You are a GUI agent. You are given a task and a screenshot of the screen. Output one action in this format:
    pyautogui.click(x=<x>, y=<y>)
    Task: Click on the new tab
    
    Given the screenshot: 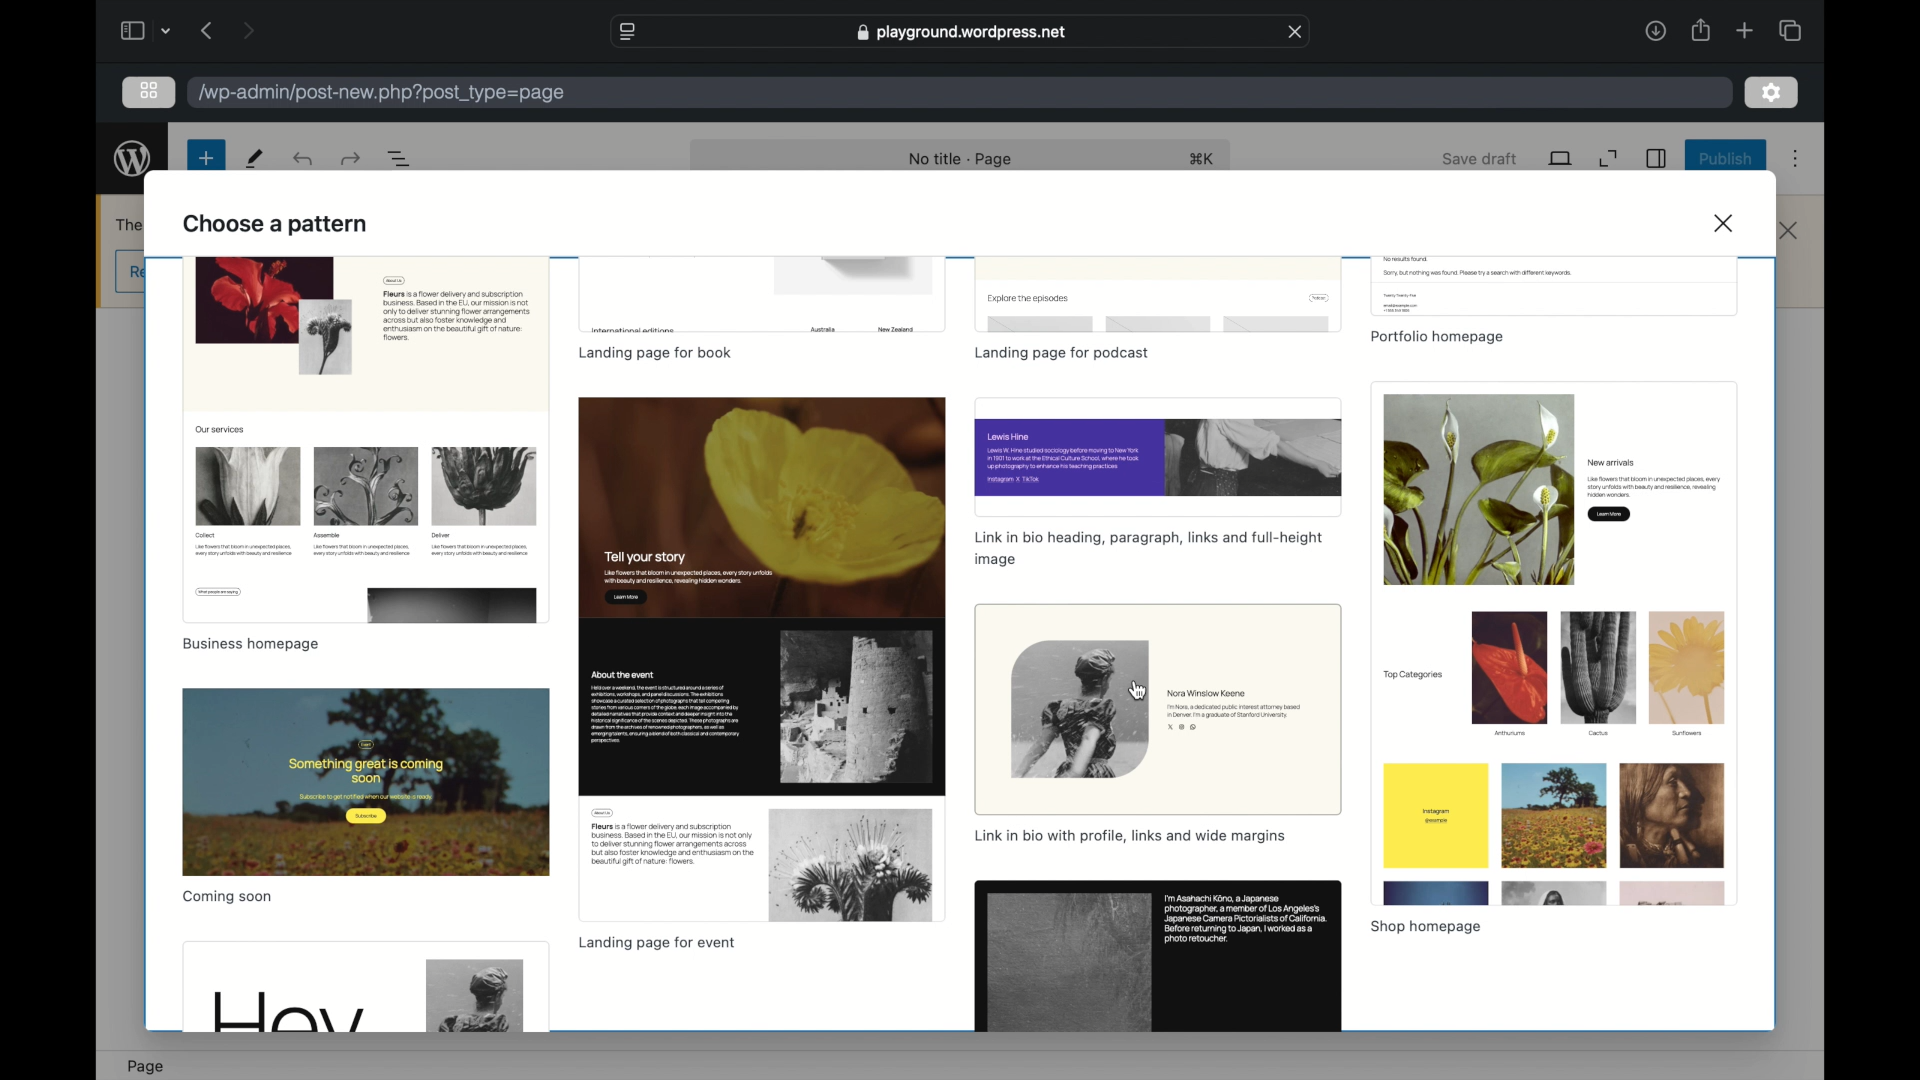 What is the action you would take?
    pyautogui.click(x=1745, y=30)
    